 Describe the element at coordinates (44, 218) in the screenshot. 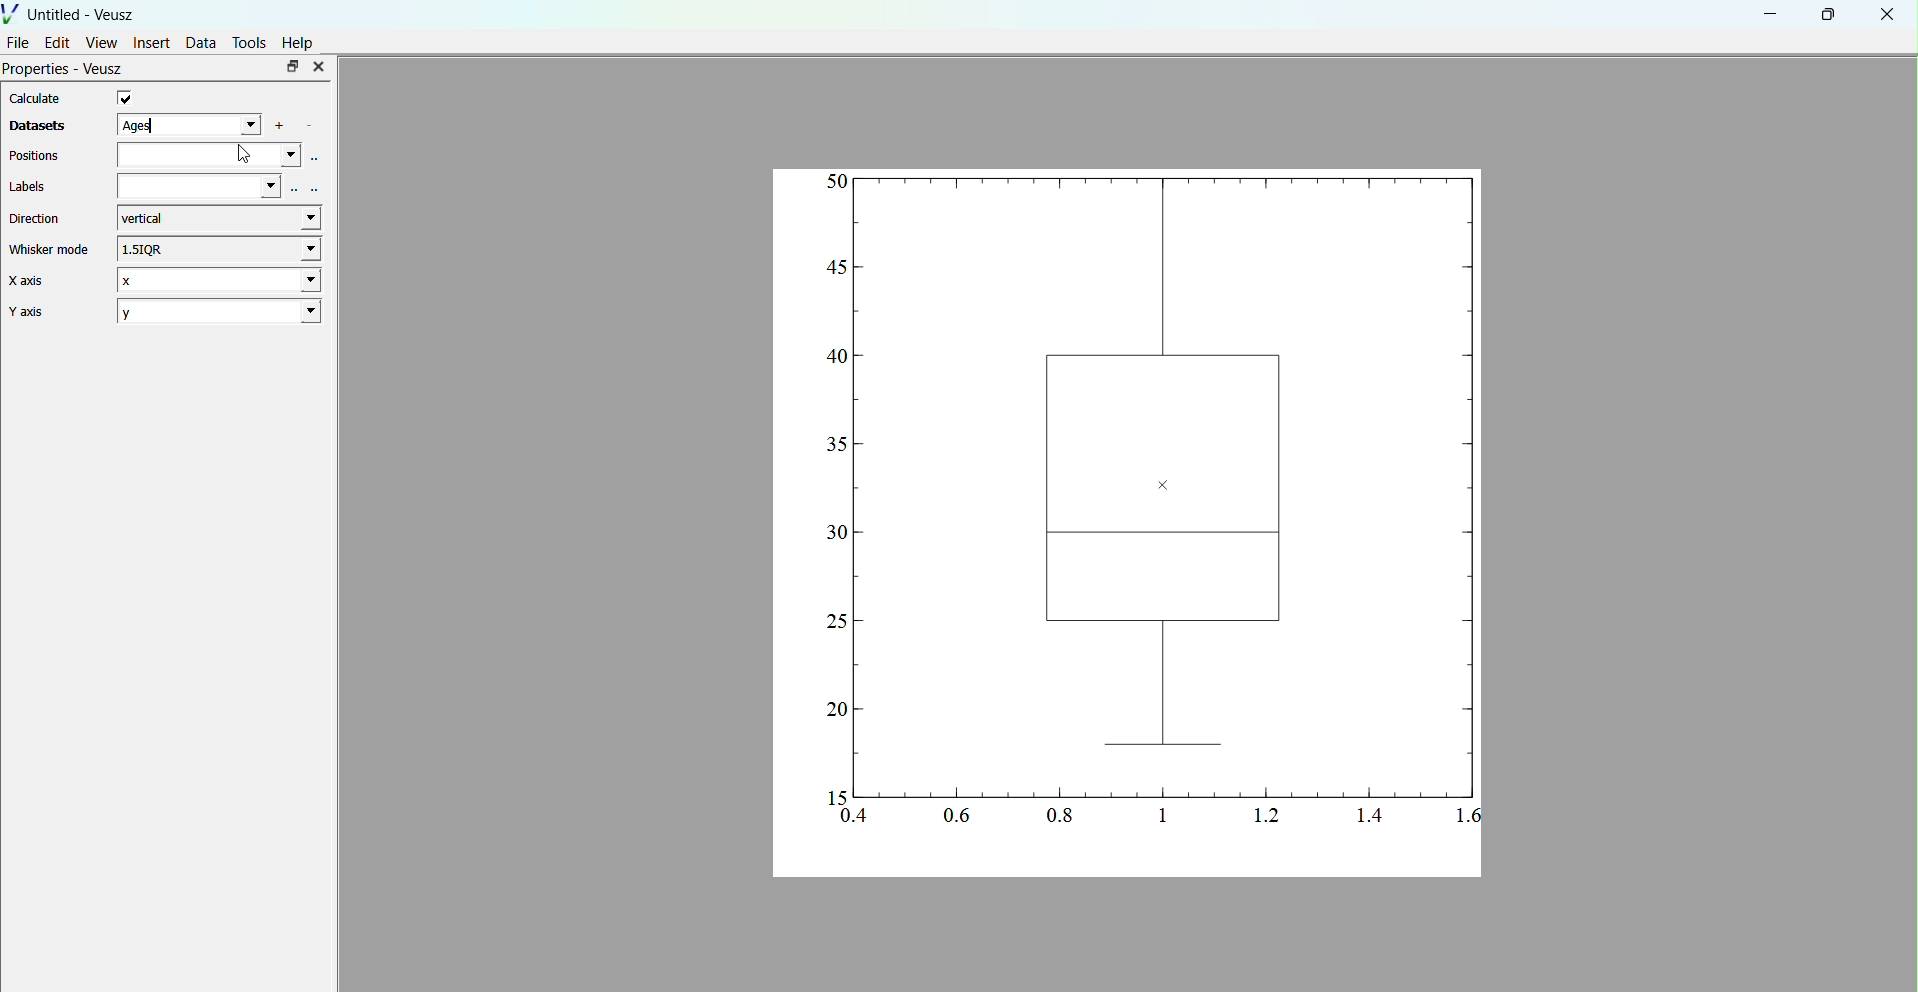

I see `Direction` at that location.